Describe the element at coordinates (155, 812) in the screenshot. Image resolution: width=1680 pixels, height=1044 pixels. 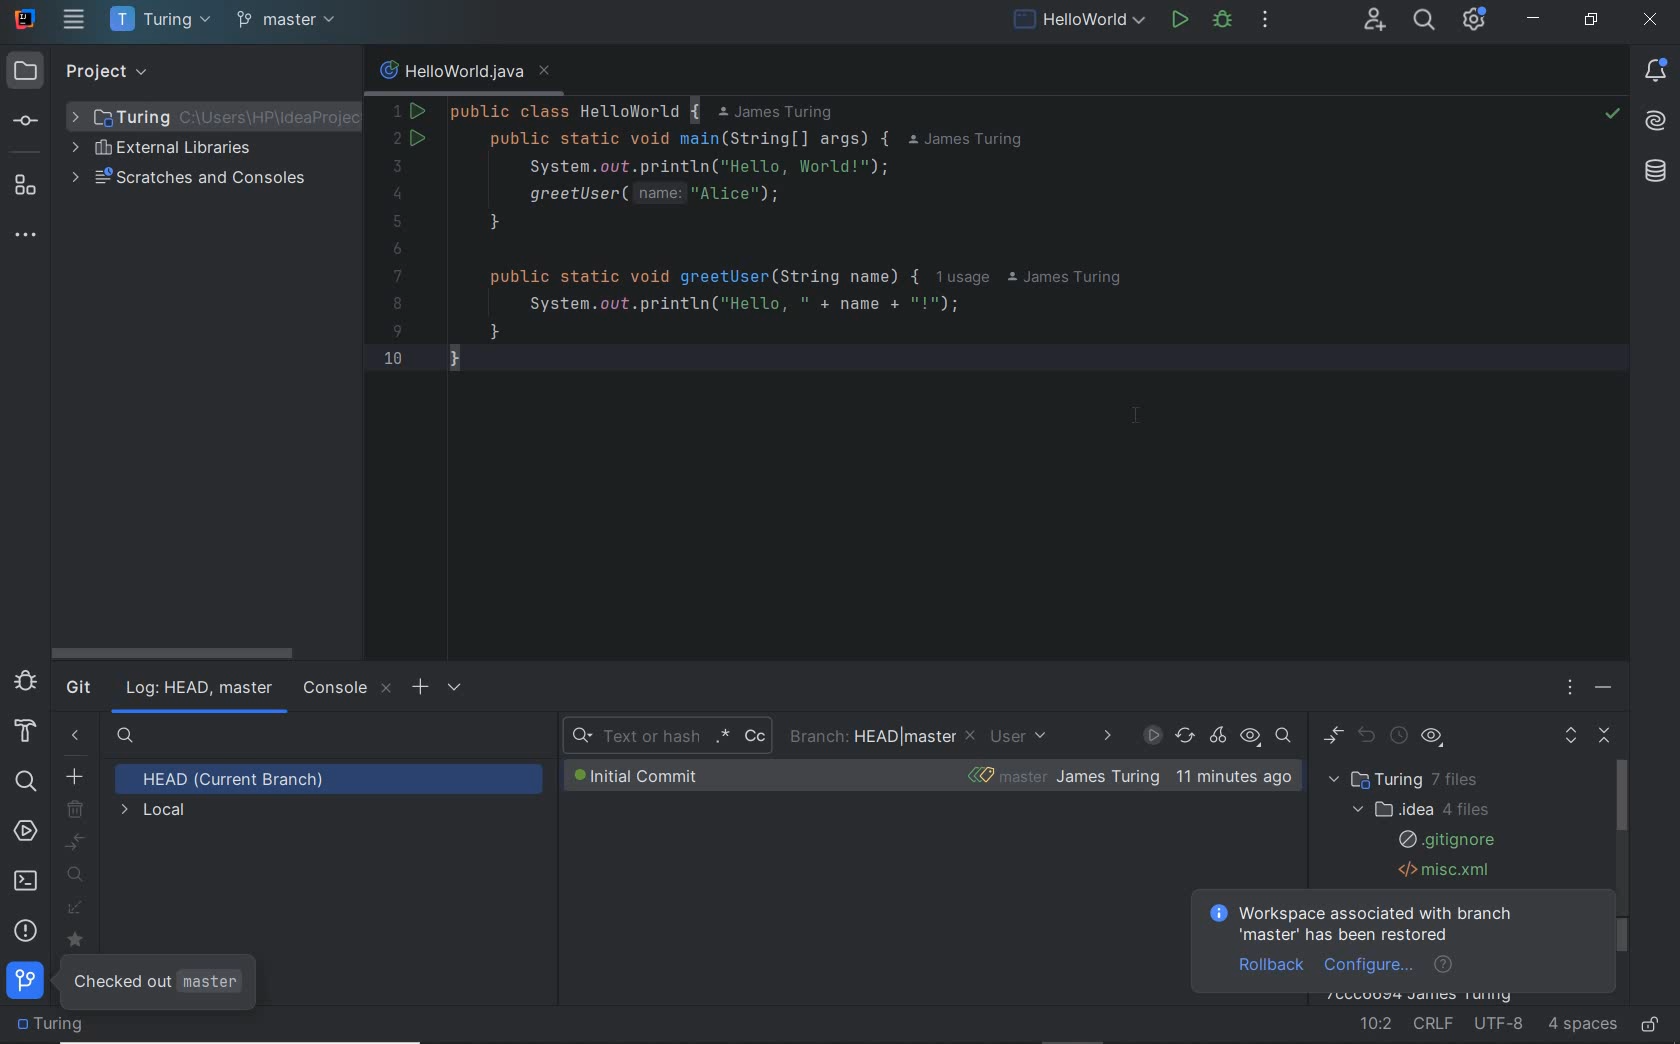
I see `LOCAL` at that location.